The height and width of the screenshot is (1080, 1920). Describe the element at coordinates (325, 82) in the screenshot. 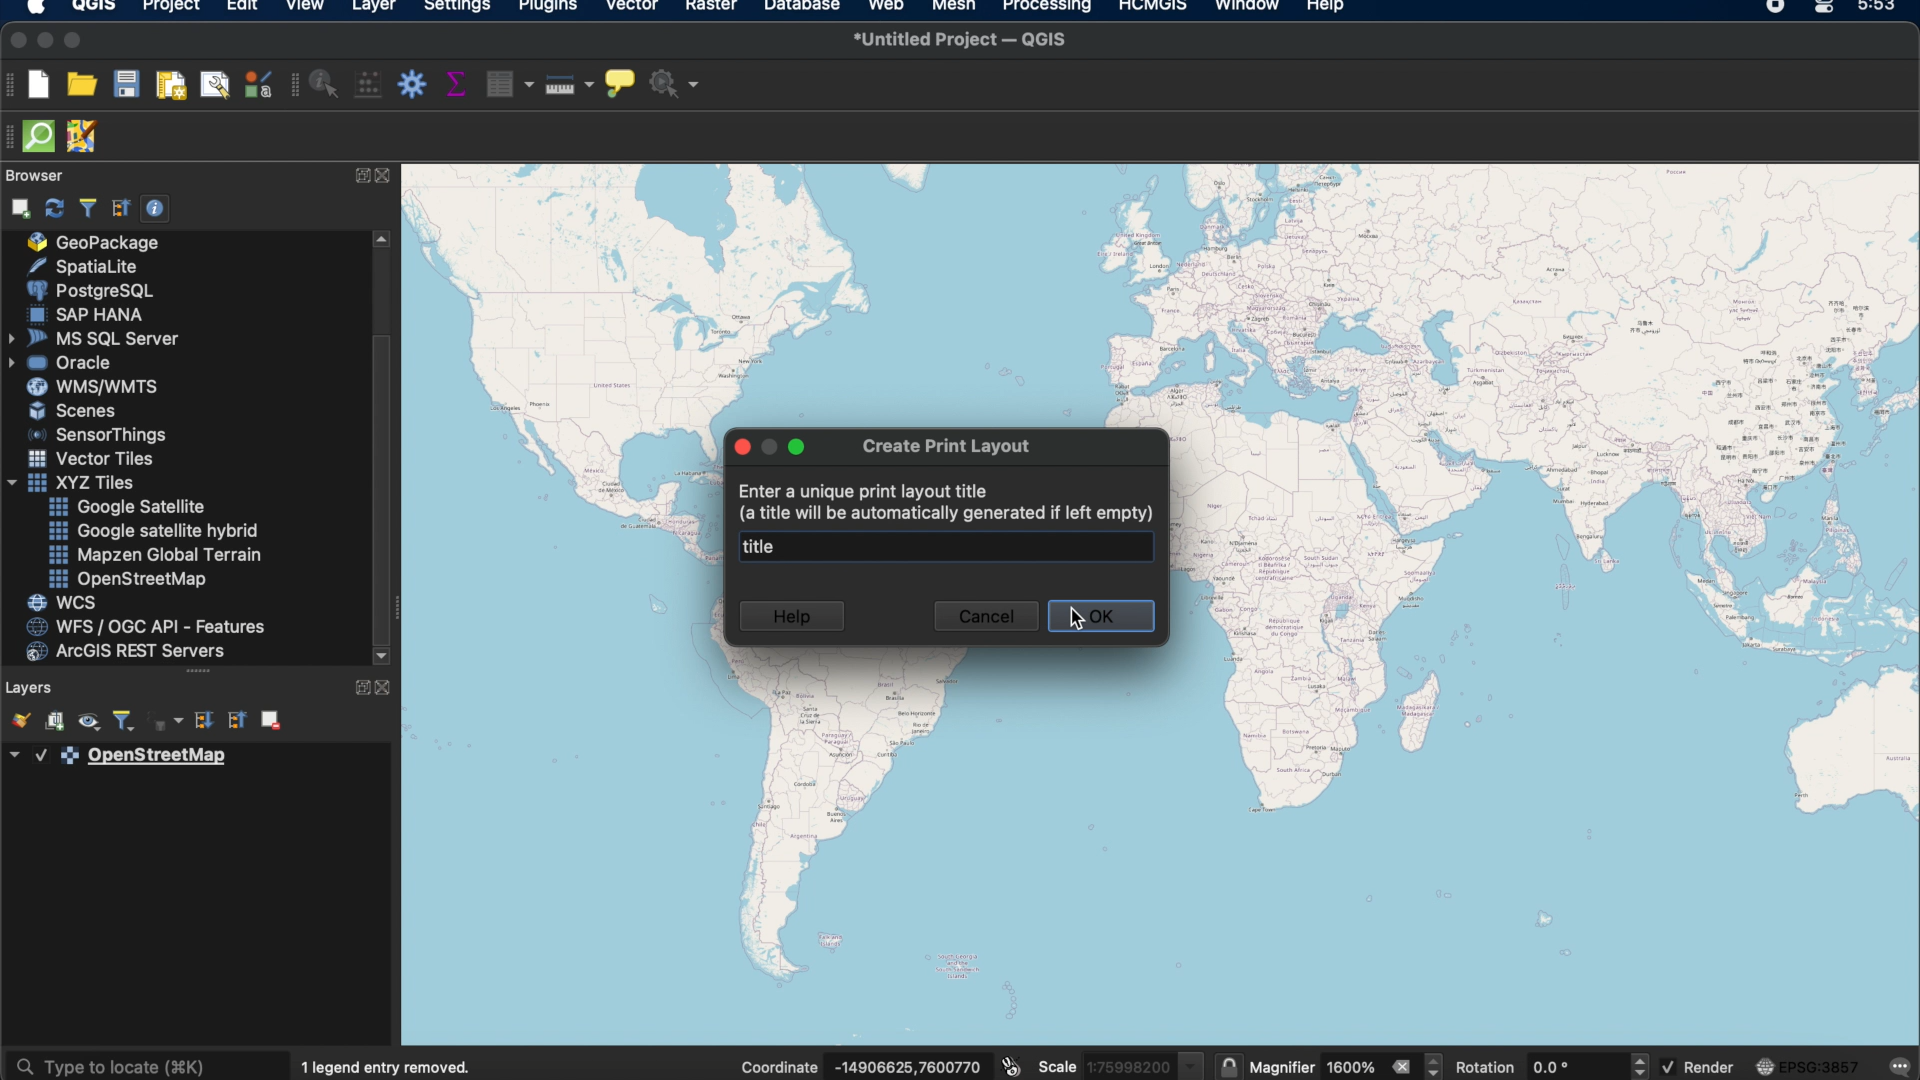

I see `identify features` at that location.